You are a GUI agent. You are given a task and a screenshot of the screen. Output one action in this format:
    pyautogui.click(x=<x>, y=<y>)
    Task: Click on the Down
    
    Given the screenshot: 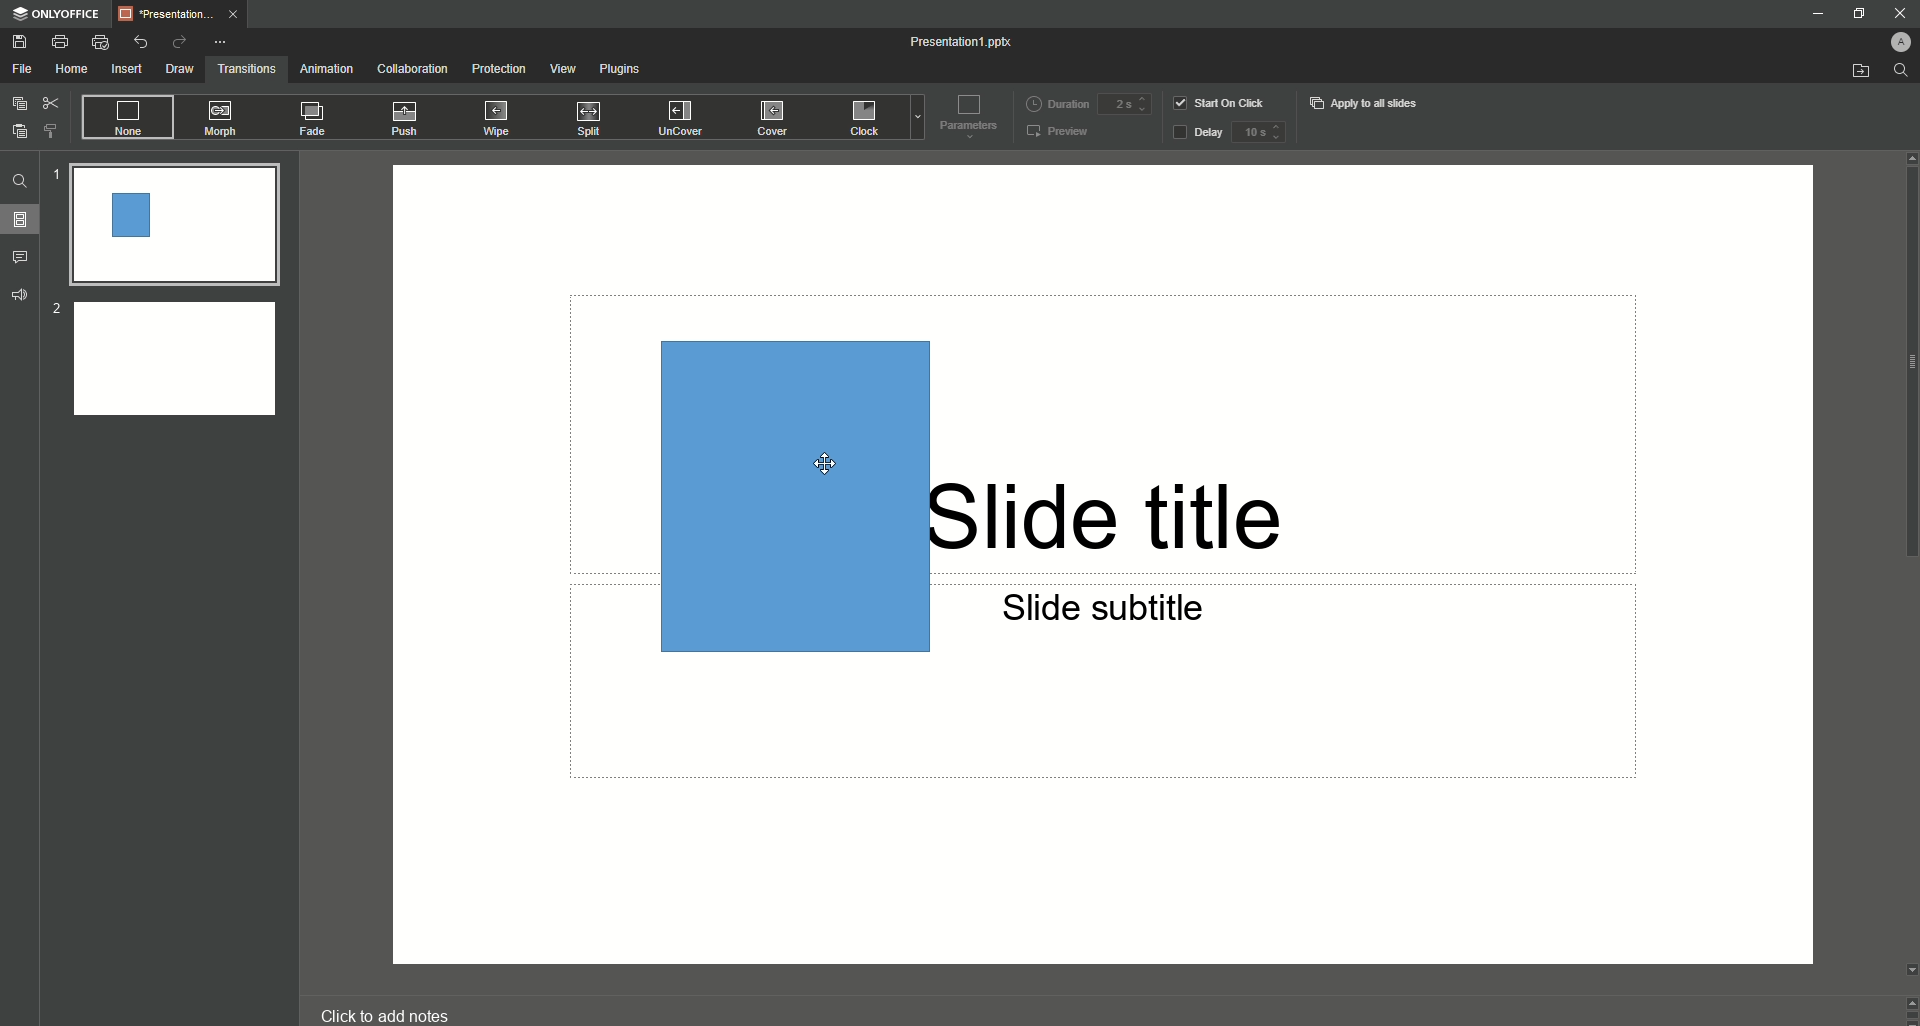 What is the action you would take?
    pyautogui.click(x=1908, y=968)
    